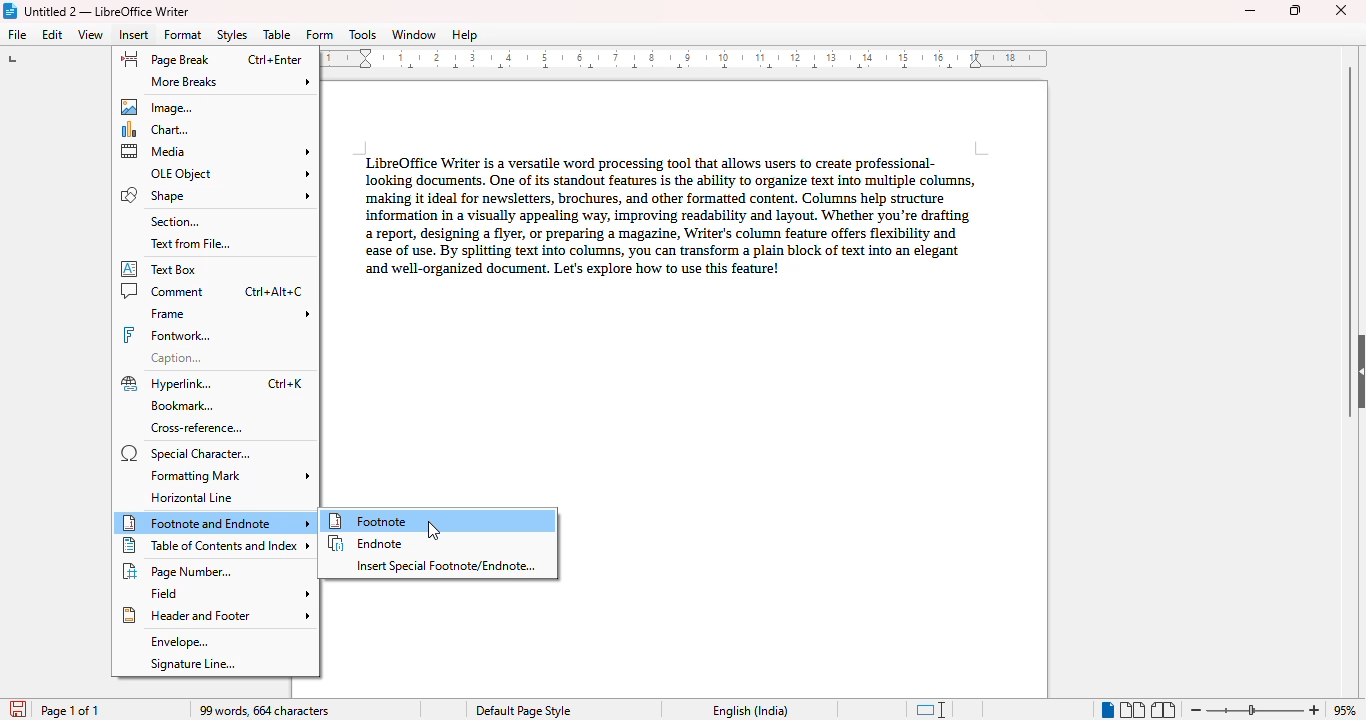 The height and width of the screenshot is (720, 1366). I want to click on Change zoom level, so click(1257, 707).